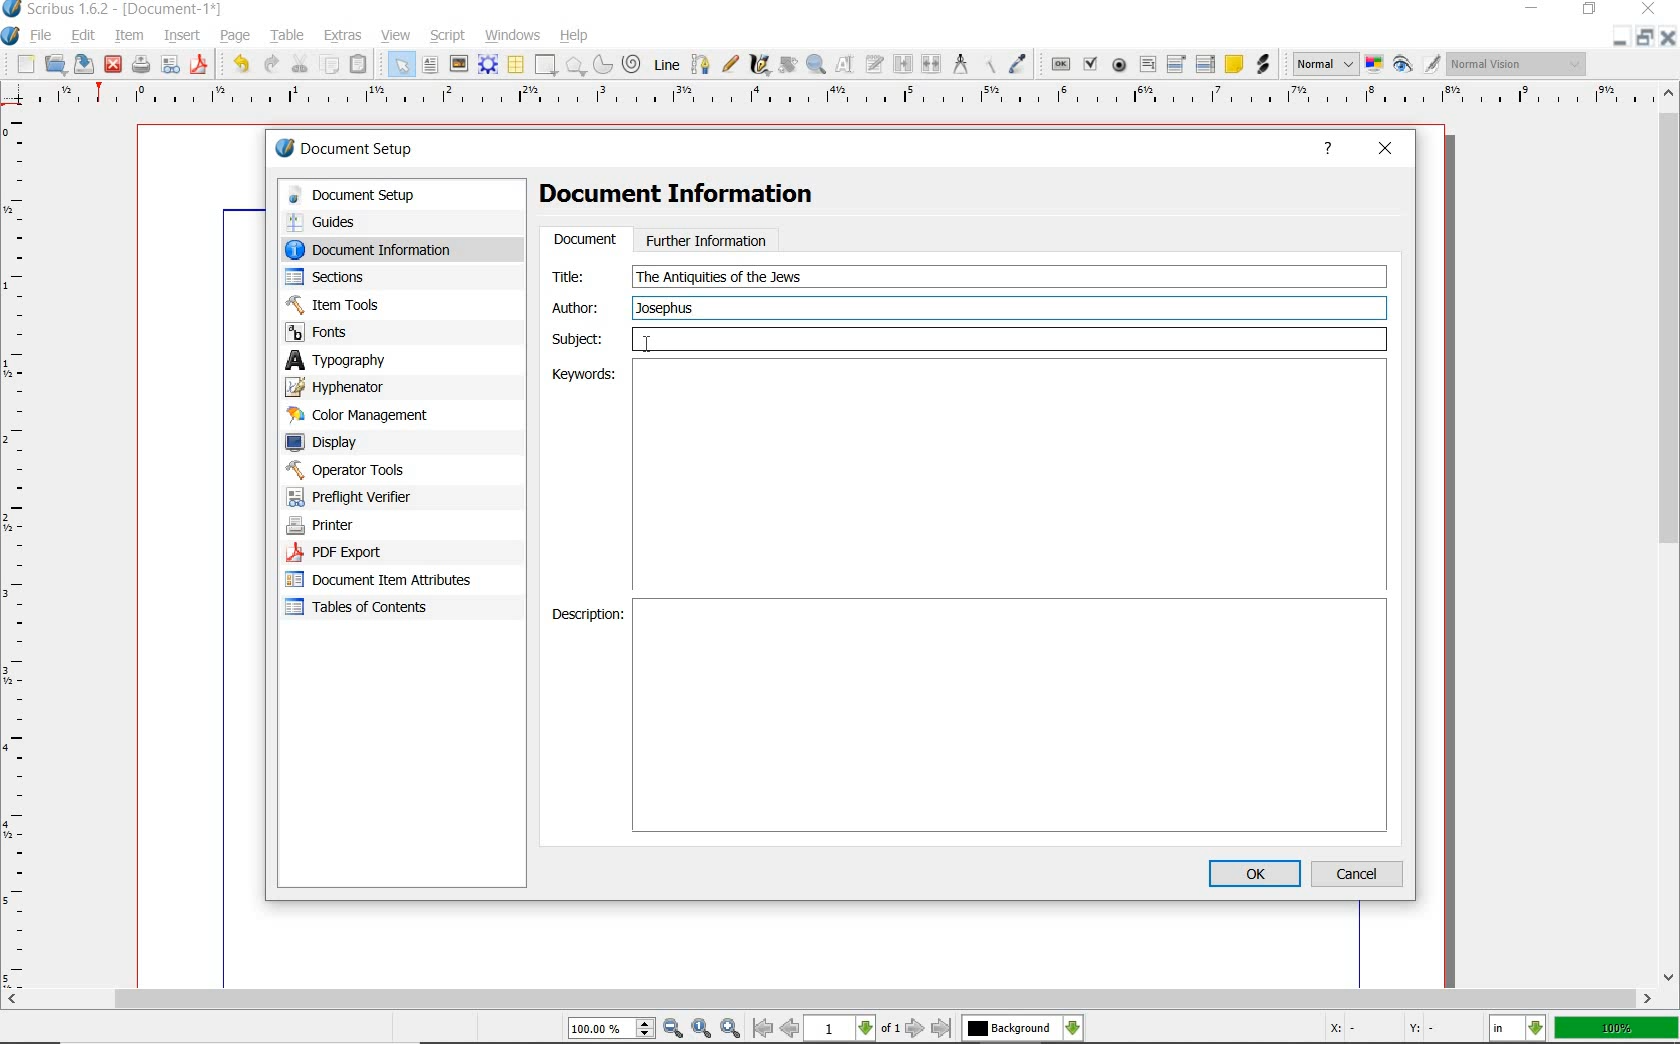 The image size is (1680, 1044). I want to click on pdf check box, so click(1092, 63).